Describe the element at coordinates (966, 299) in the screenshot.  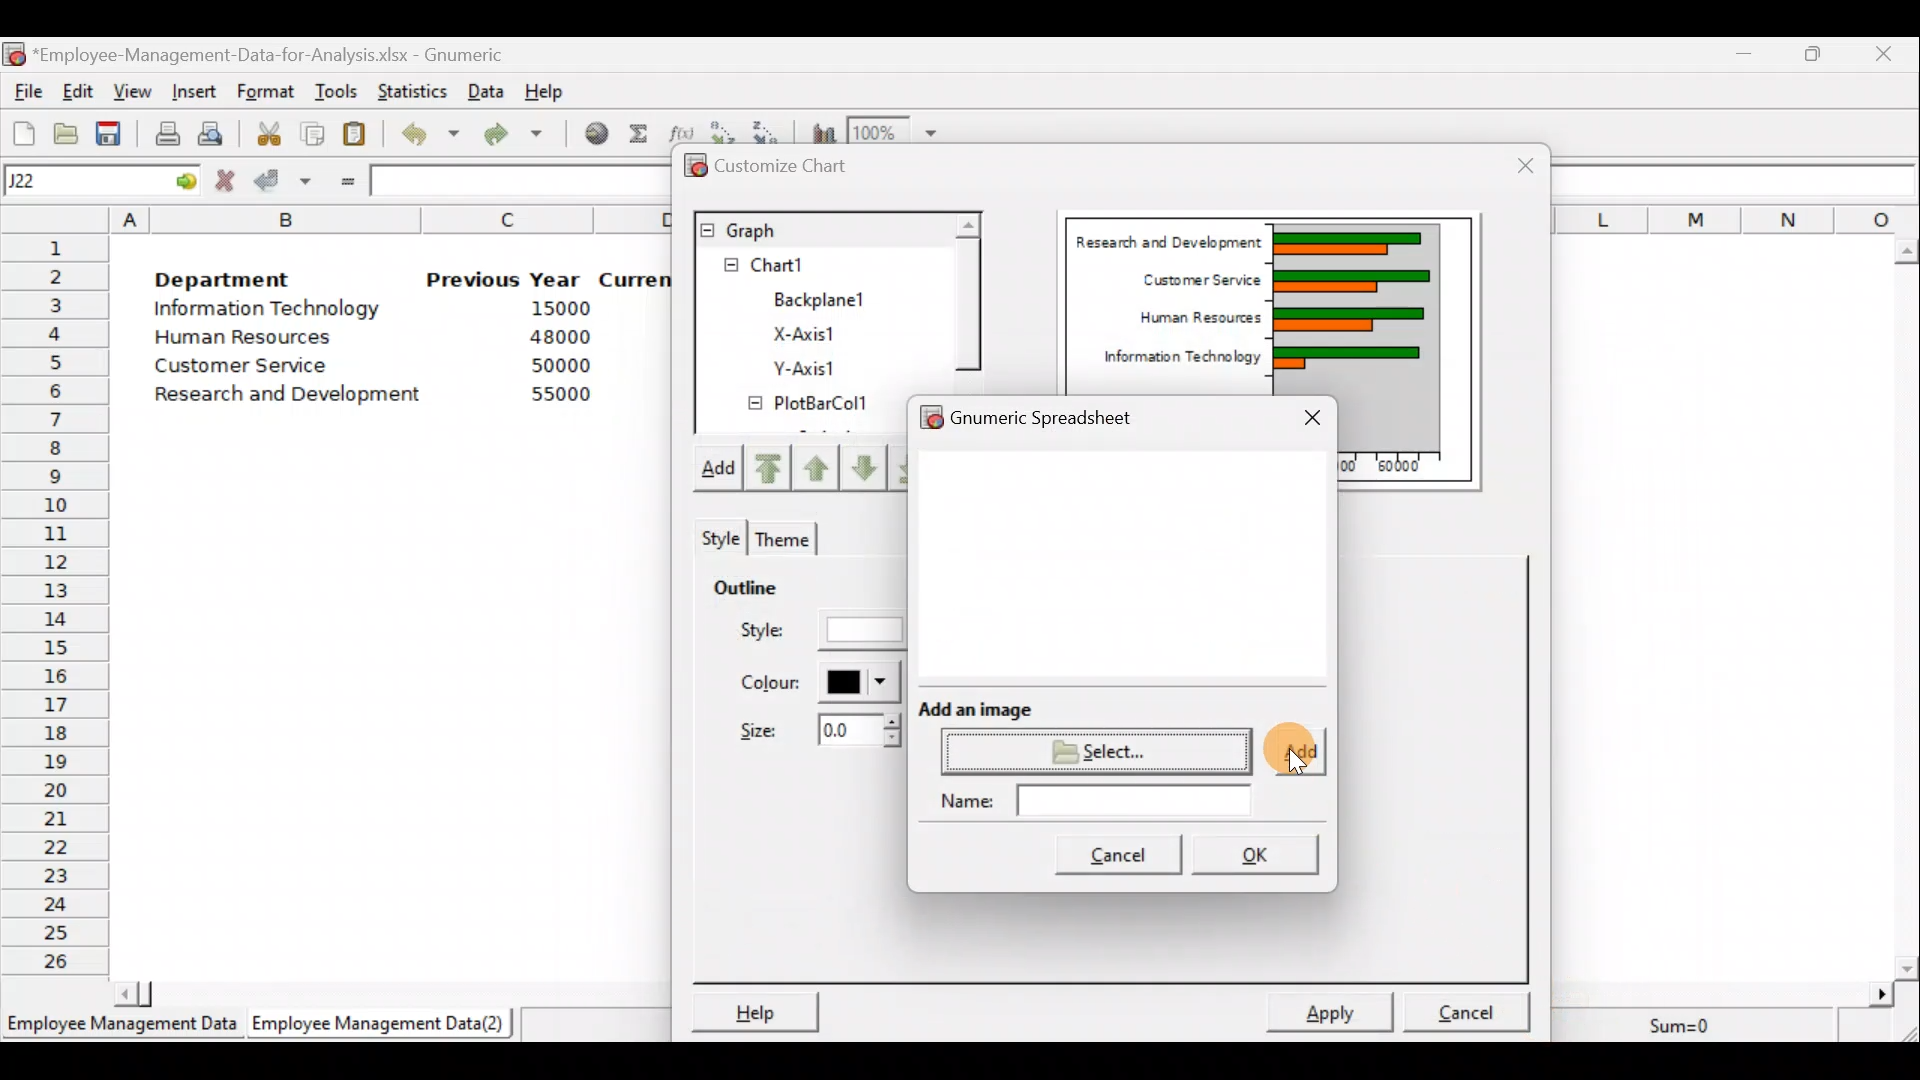
I see `Scroll bar` at that location.